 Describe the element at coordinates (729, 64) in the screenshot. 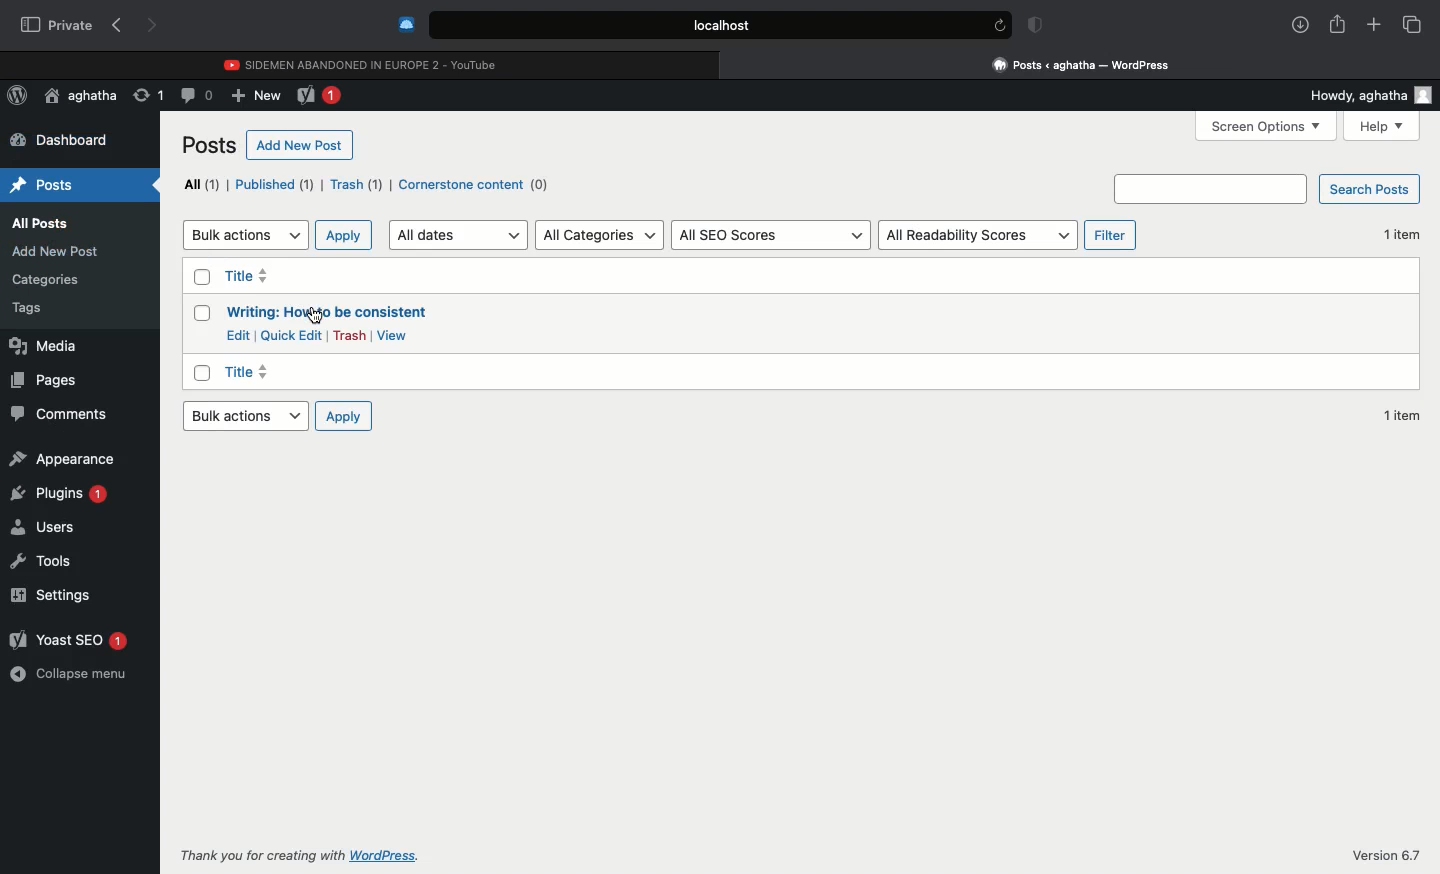

I see `close` at that location.